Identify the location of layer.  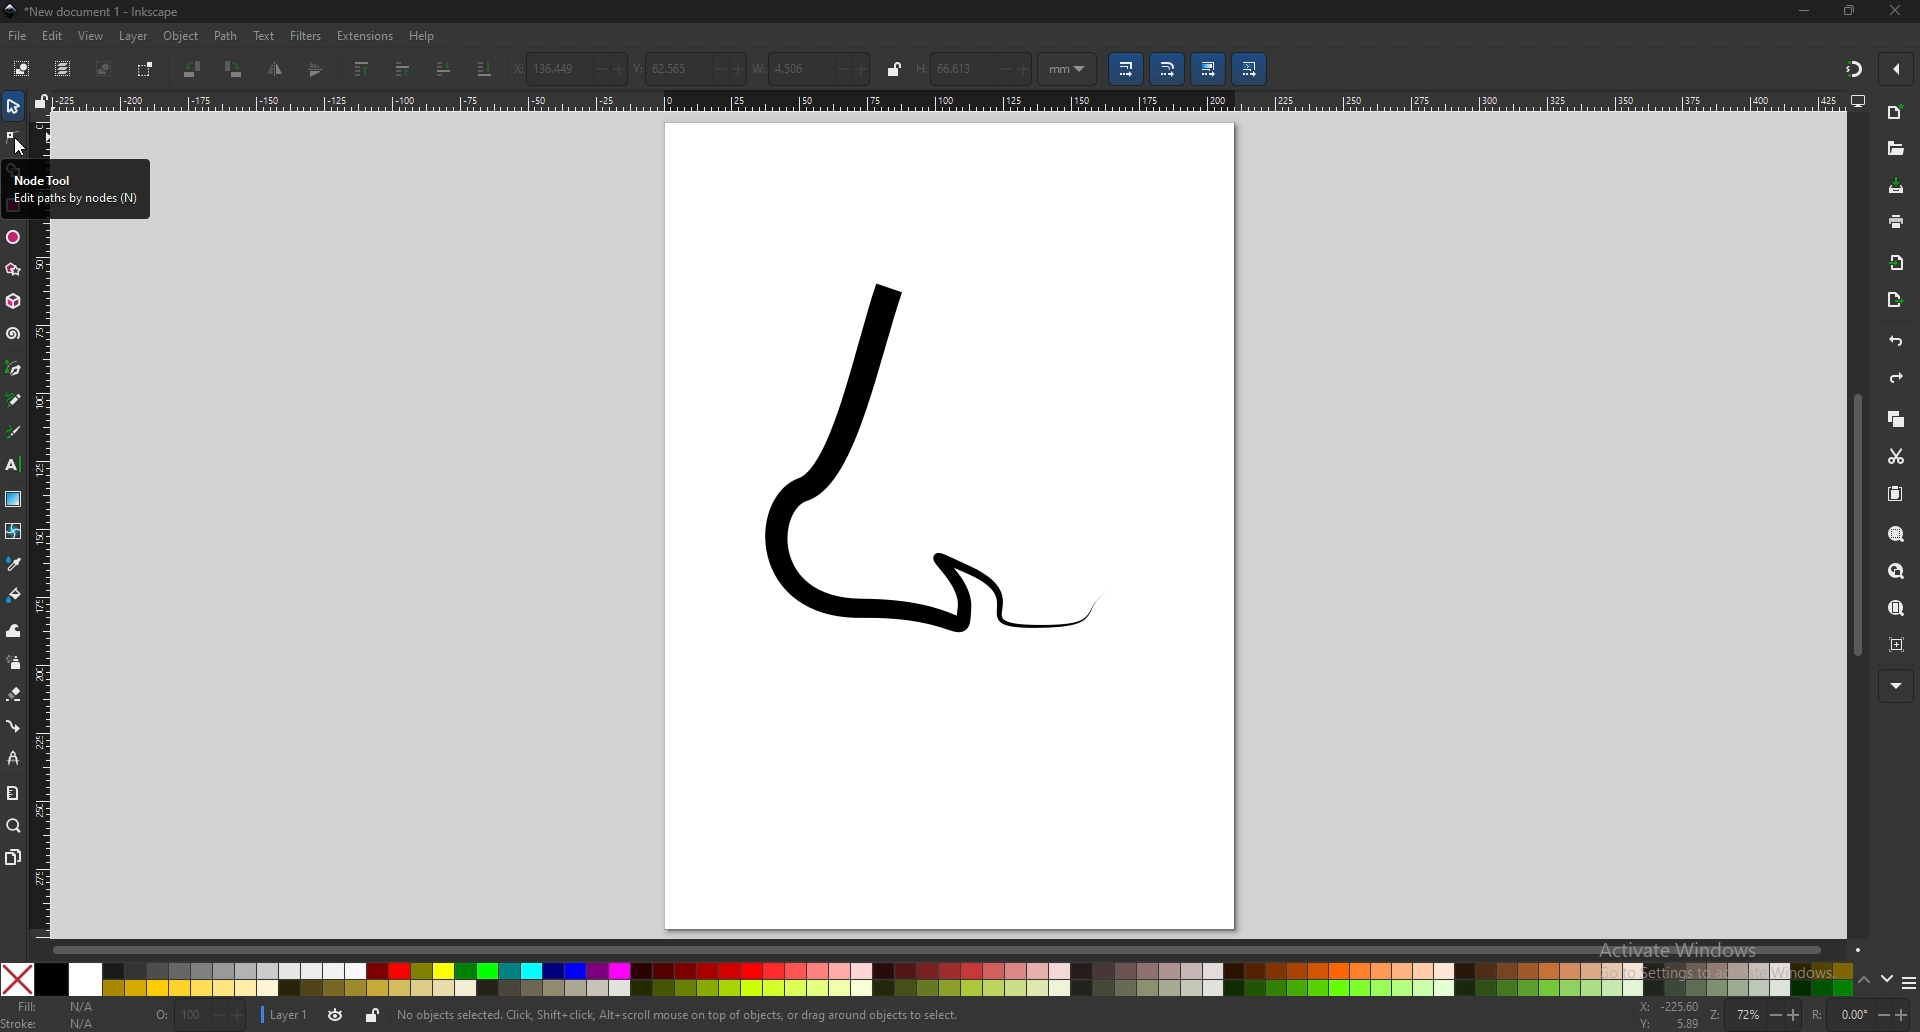
(286, 1013).